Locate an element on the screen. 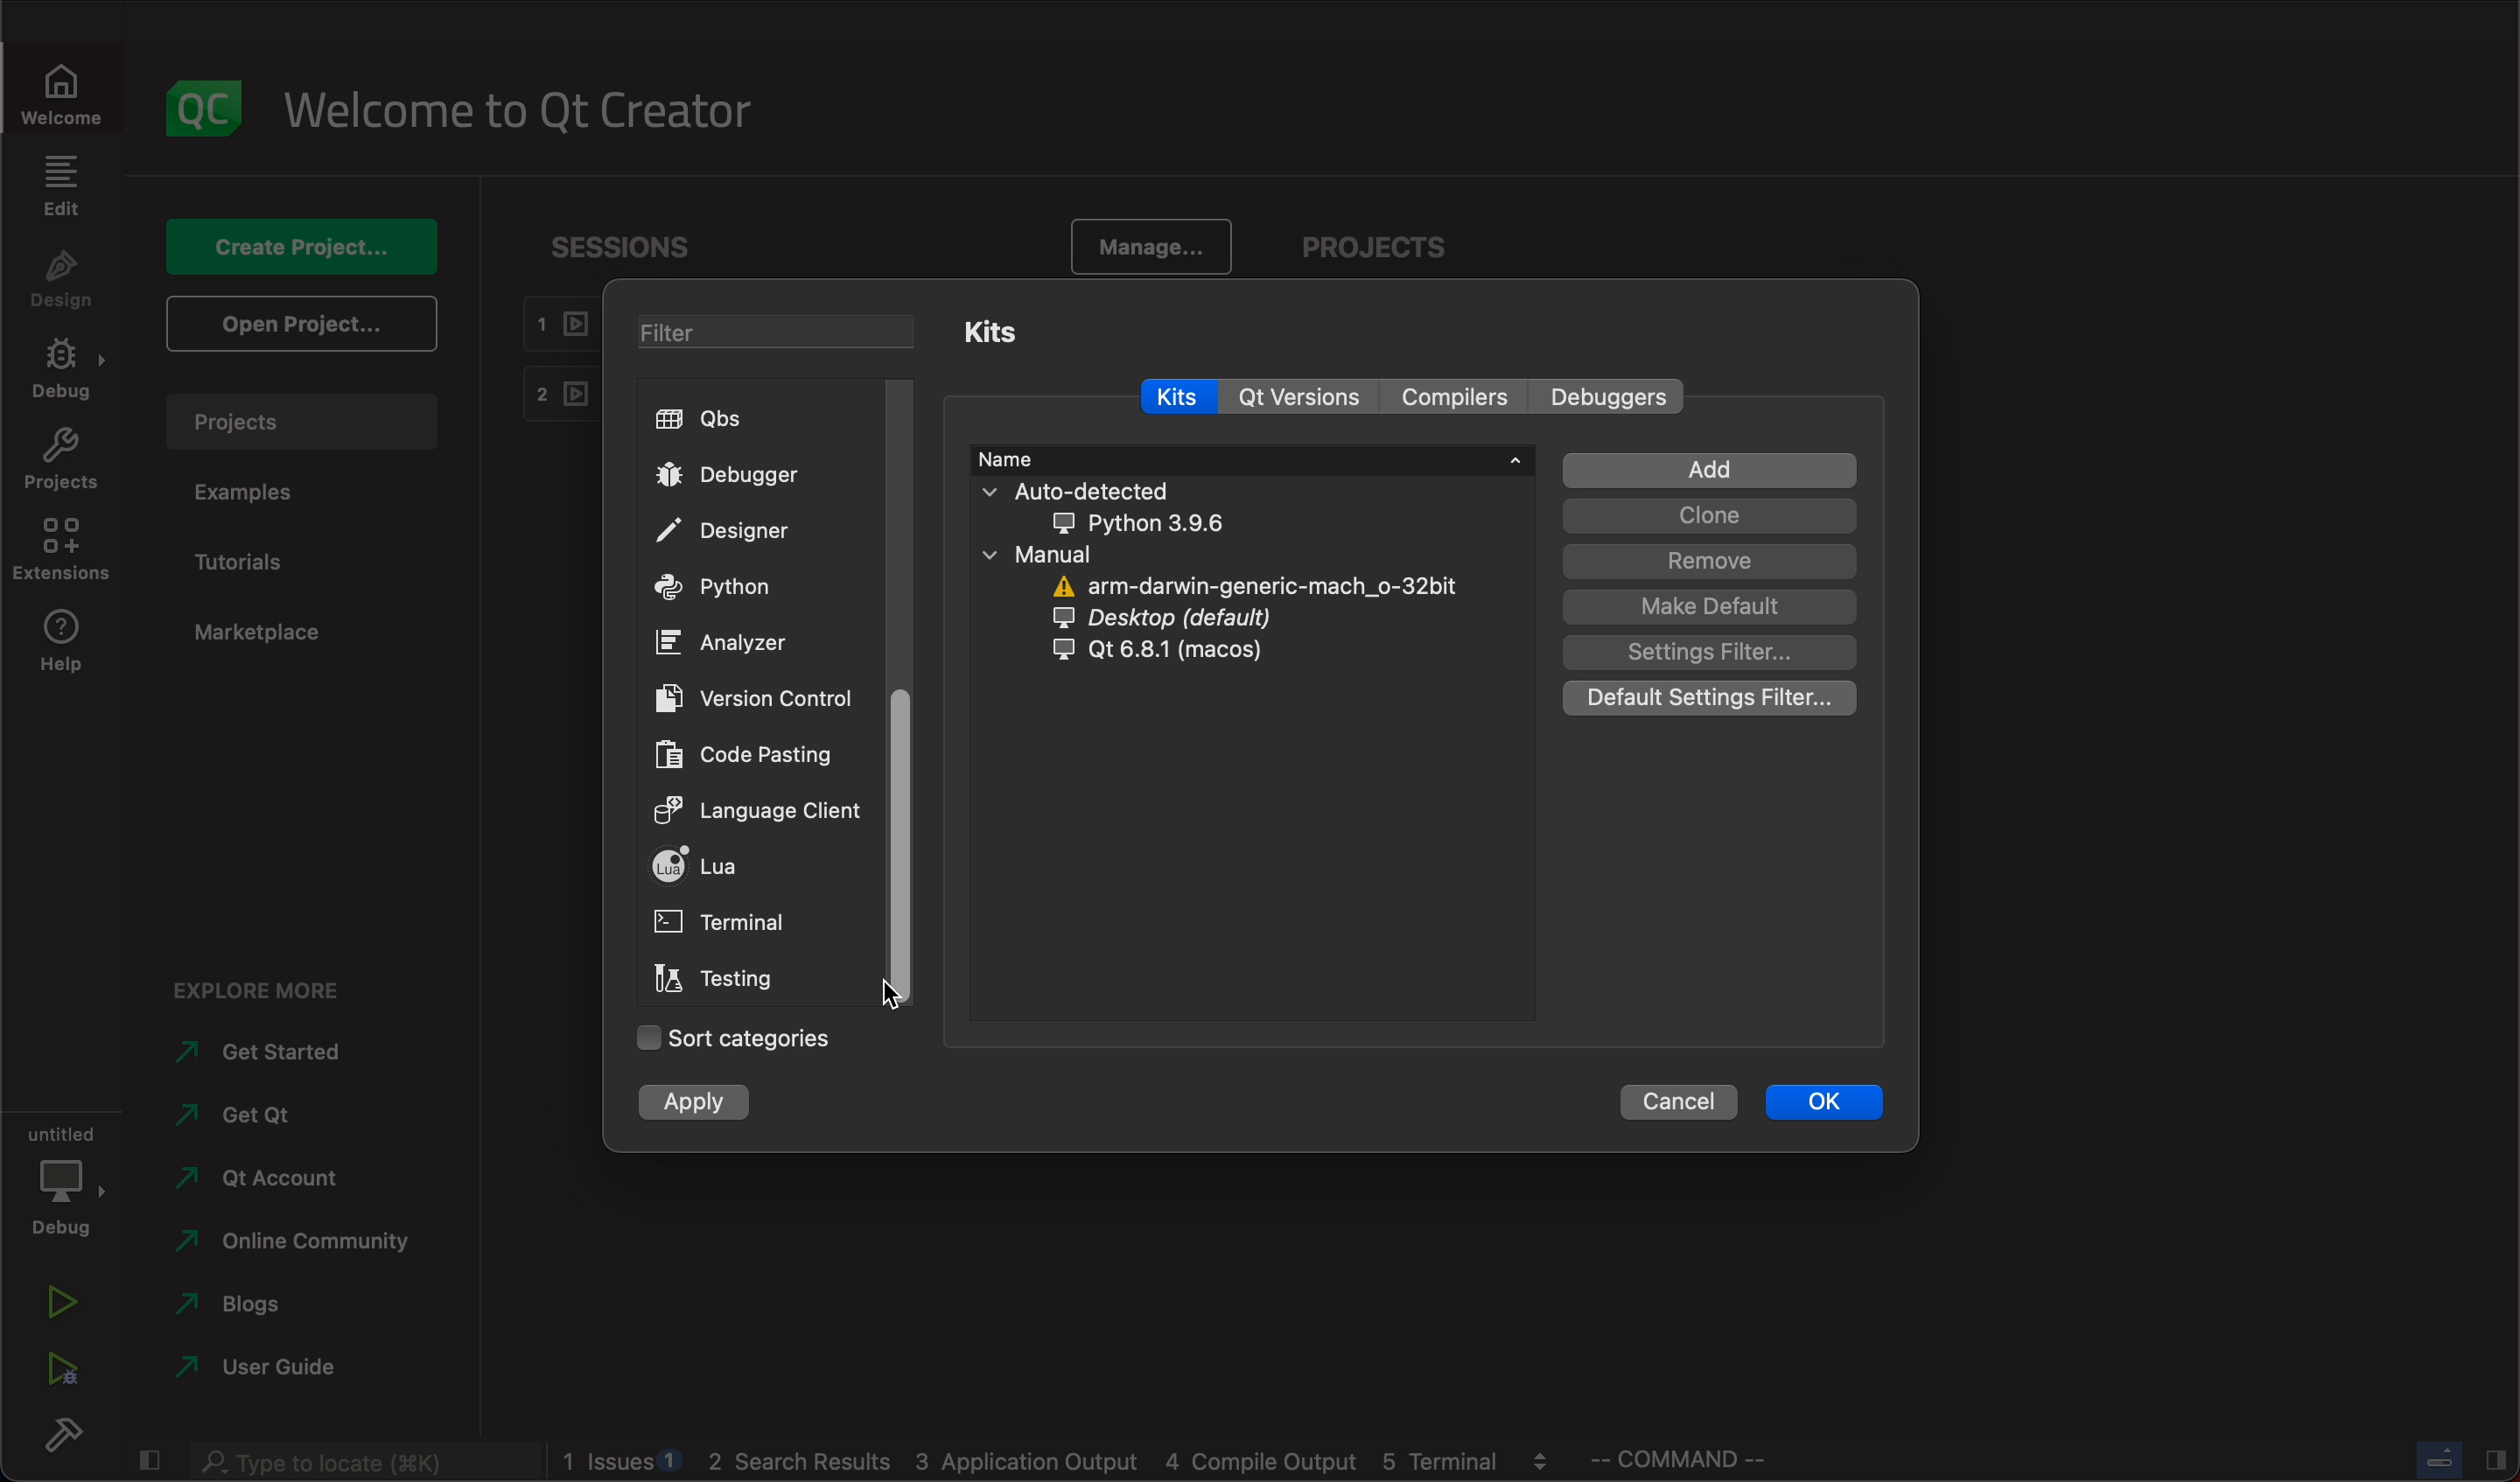  started is located at coordinates (260, 1058).